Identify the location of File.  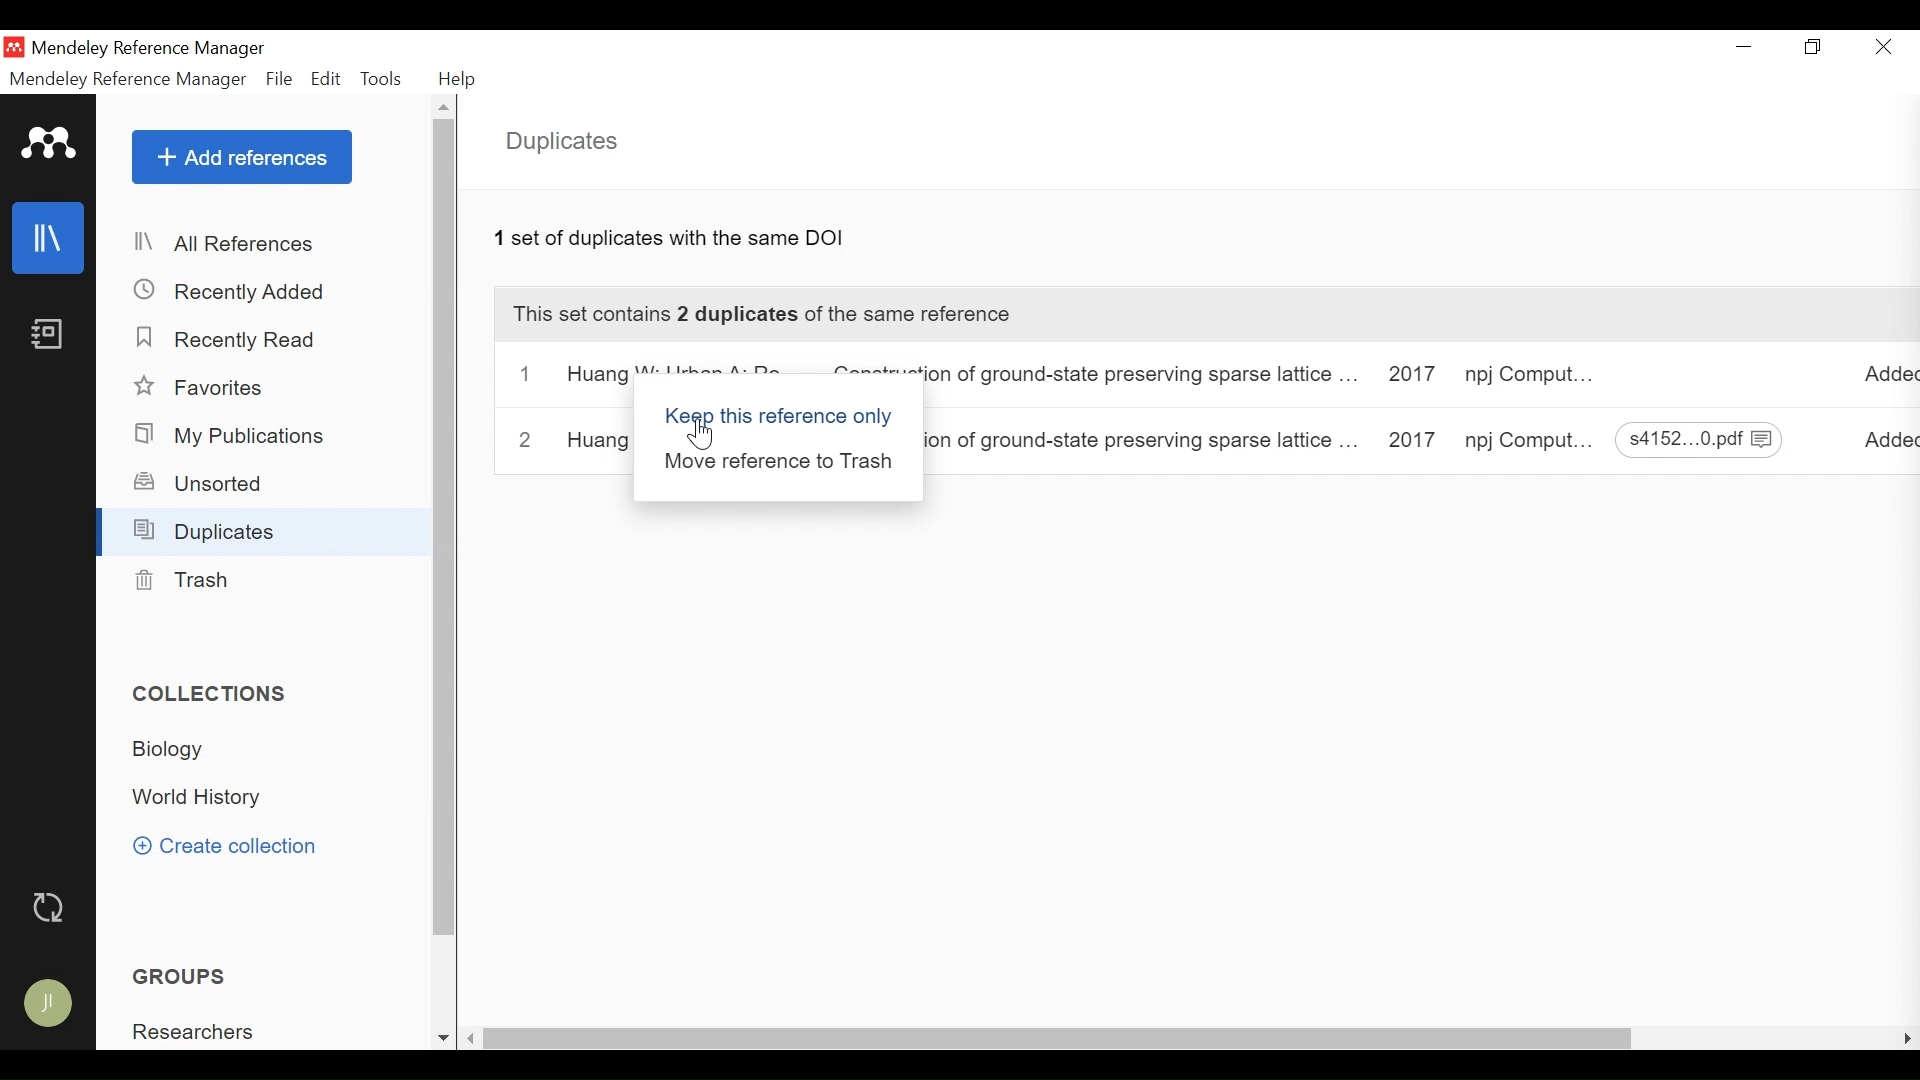
(279, 80).